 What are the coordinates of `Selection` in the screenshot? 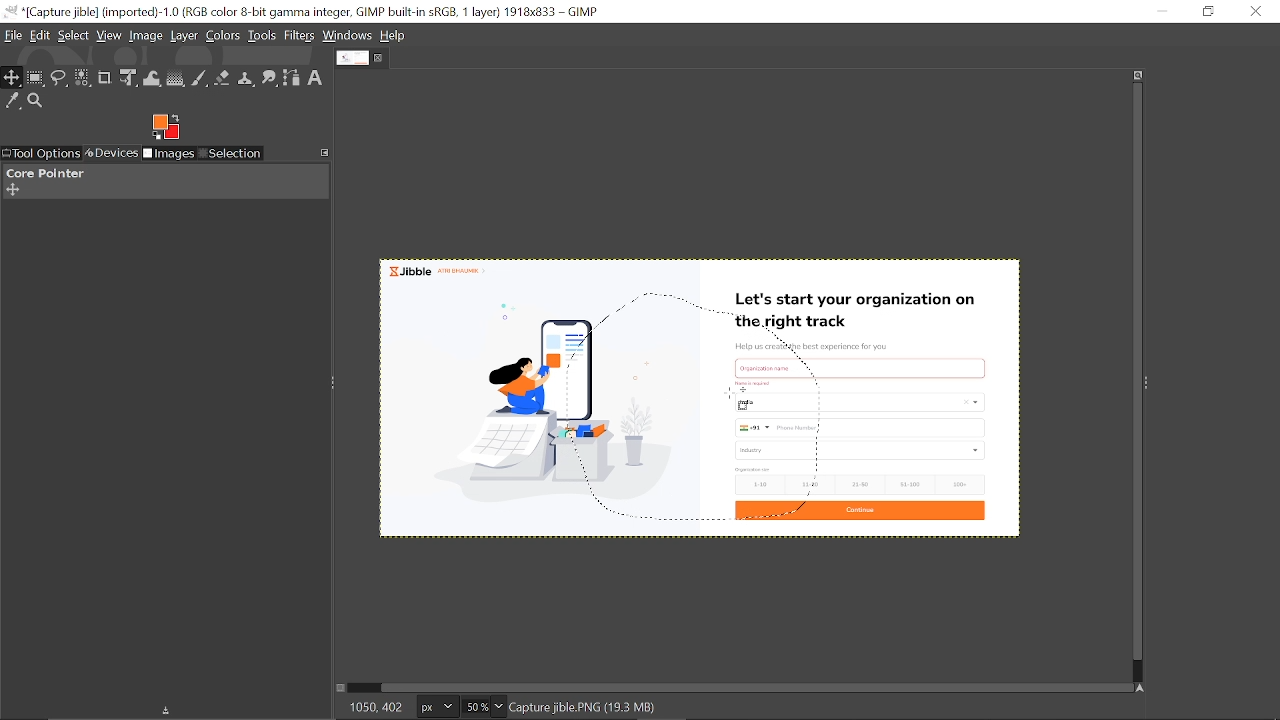 It's located at (230, 155).